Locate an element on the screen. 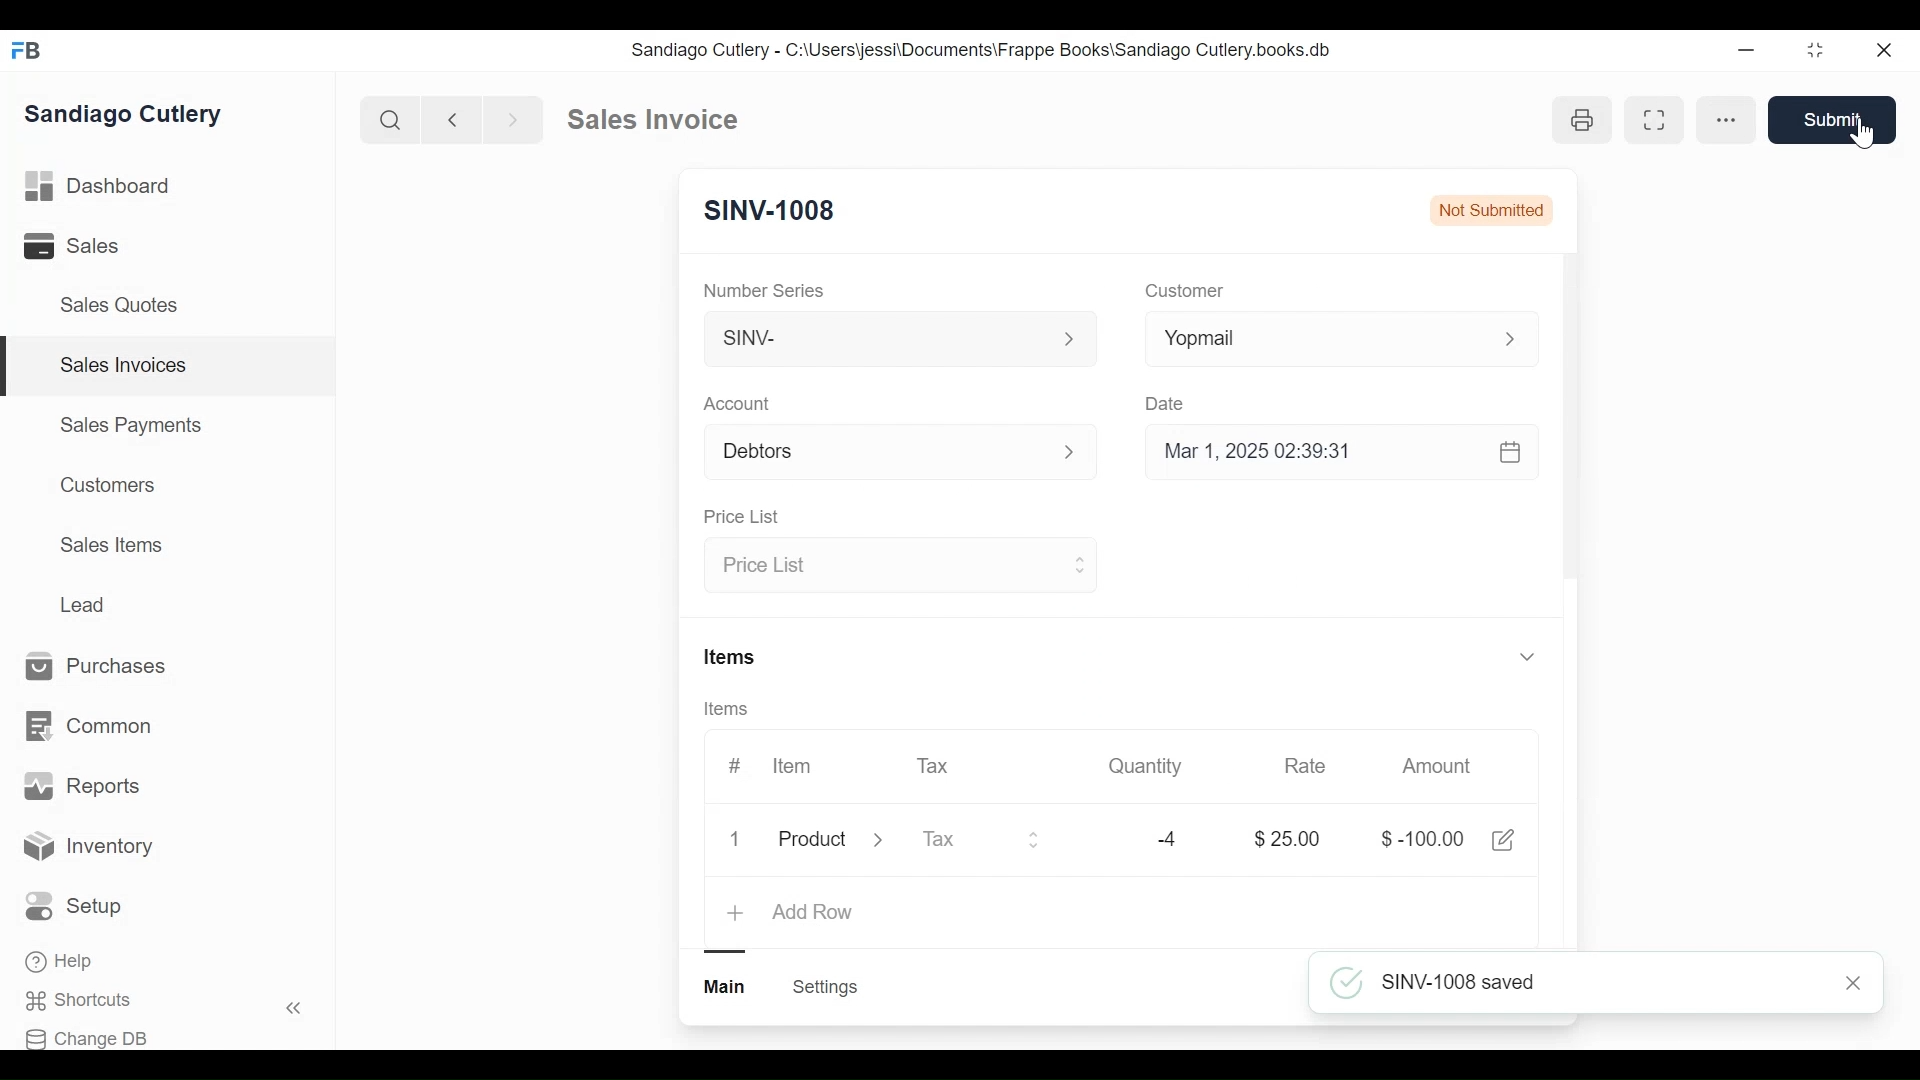 This screenshot has height=1080, width=1920. Close is located at coordinates (1888, 51).